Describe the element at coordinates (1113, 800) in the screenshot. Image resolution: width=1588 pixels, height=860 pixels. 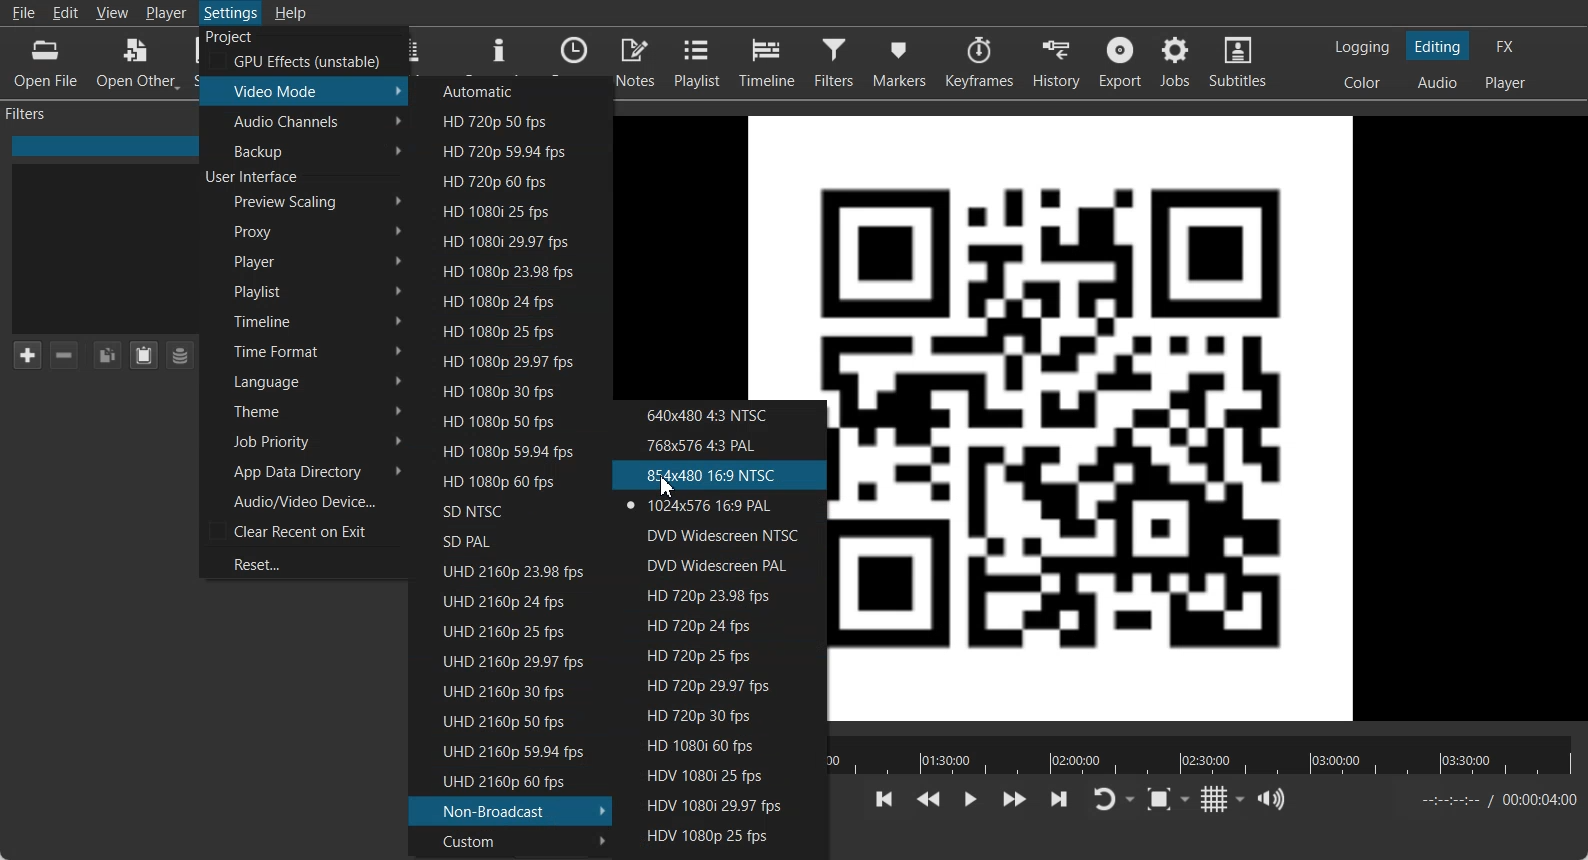
I see `Toggle Player looping` at that location.